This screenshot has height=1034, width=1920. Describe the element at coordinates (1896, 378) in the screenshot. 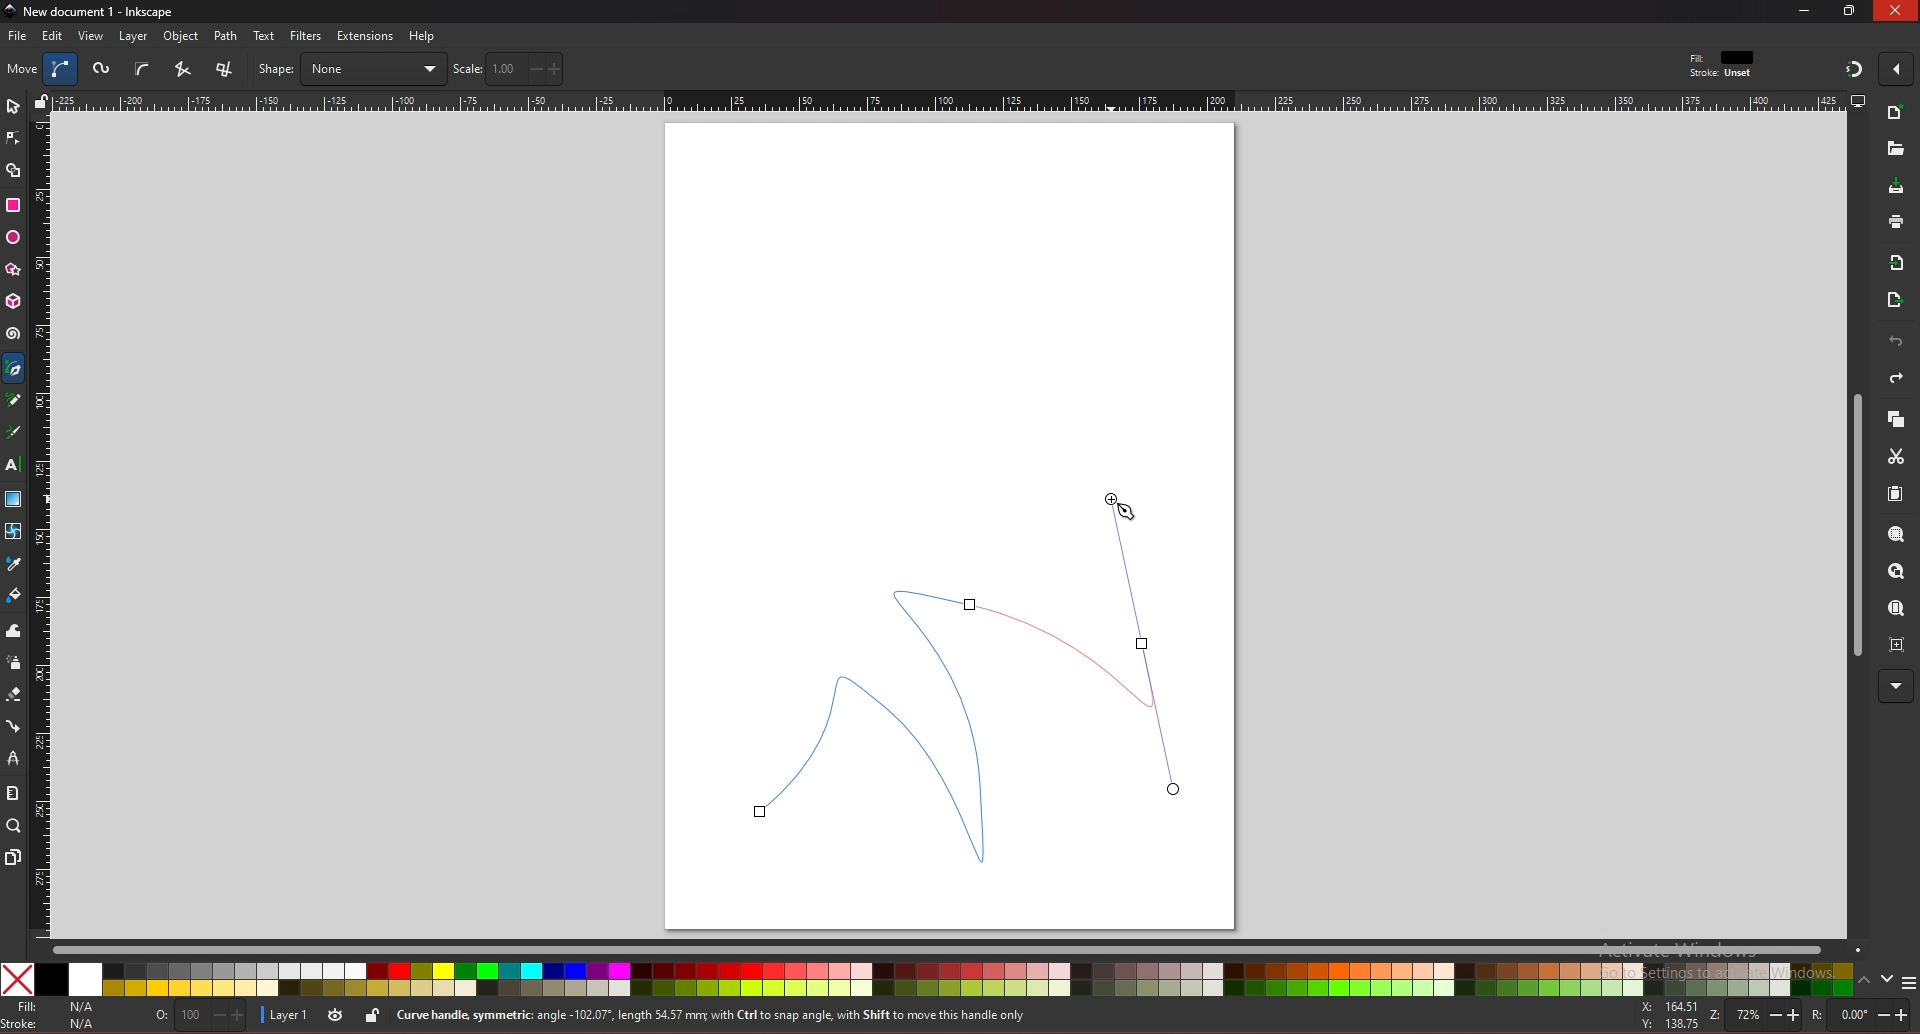

I see `redo` at that location.